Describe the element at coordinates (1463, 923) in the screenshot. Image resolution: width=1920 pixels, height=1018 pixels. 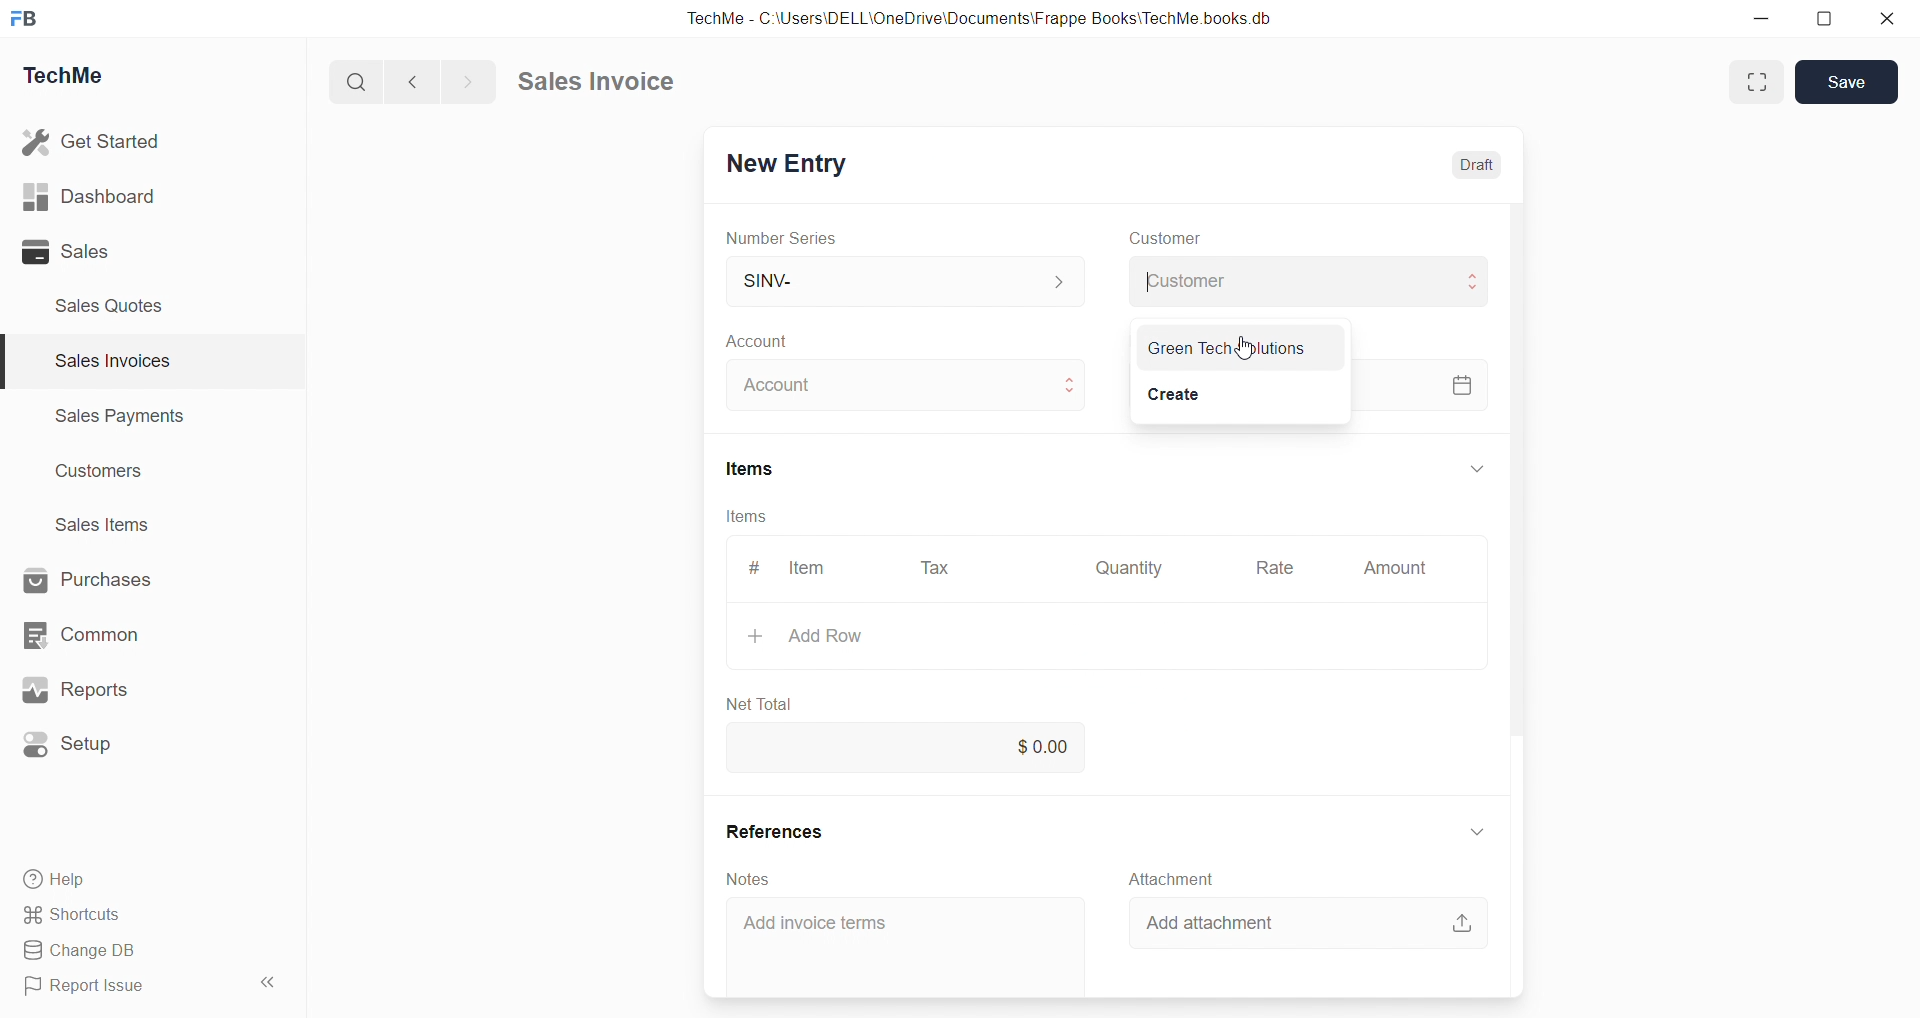
I see `upload` at that location.